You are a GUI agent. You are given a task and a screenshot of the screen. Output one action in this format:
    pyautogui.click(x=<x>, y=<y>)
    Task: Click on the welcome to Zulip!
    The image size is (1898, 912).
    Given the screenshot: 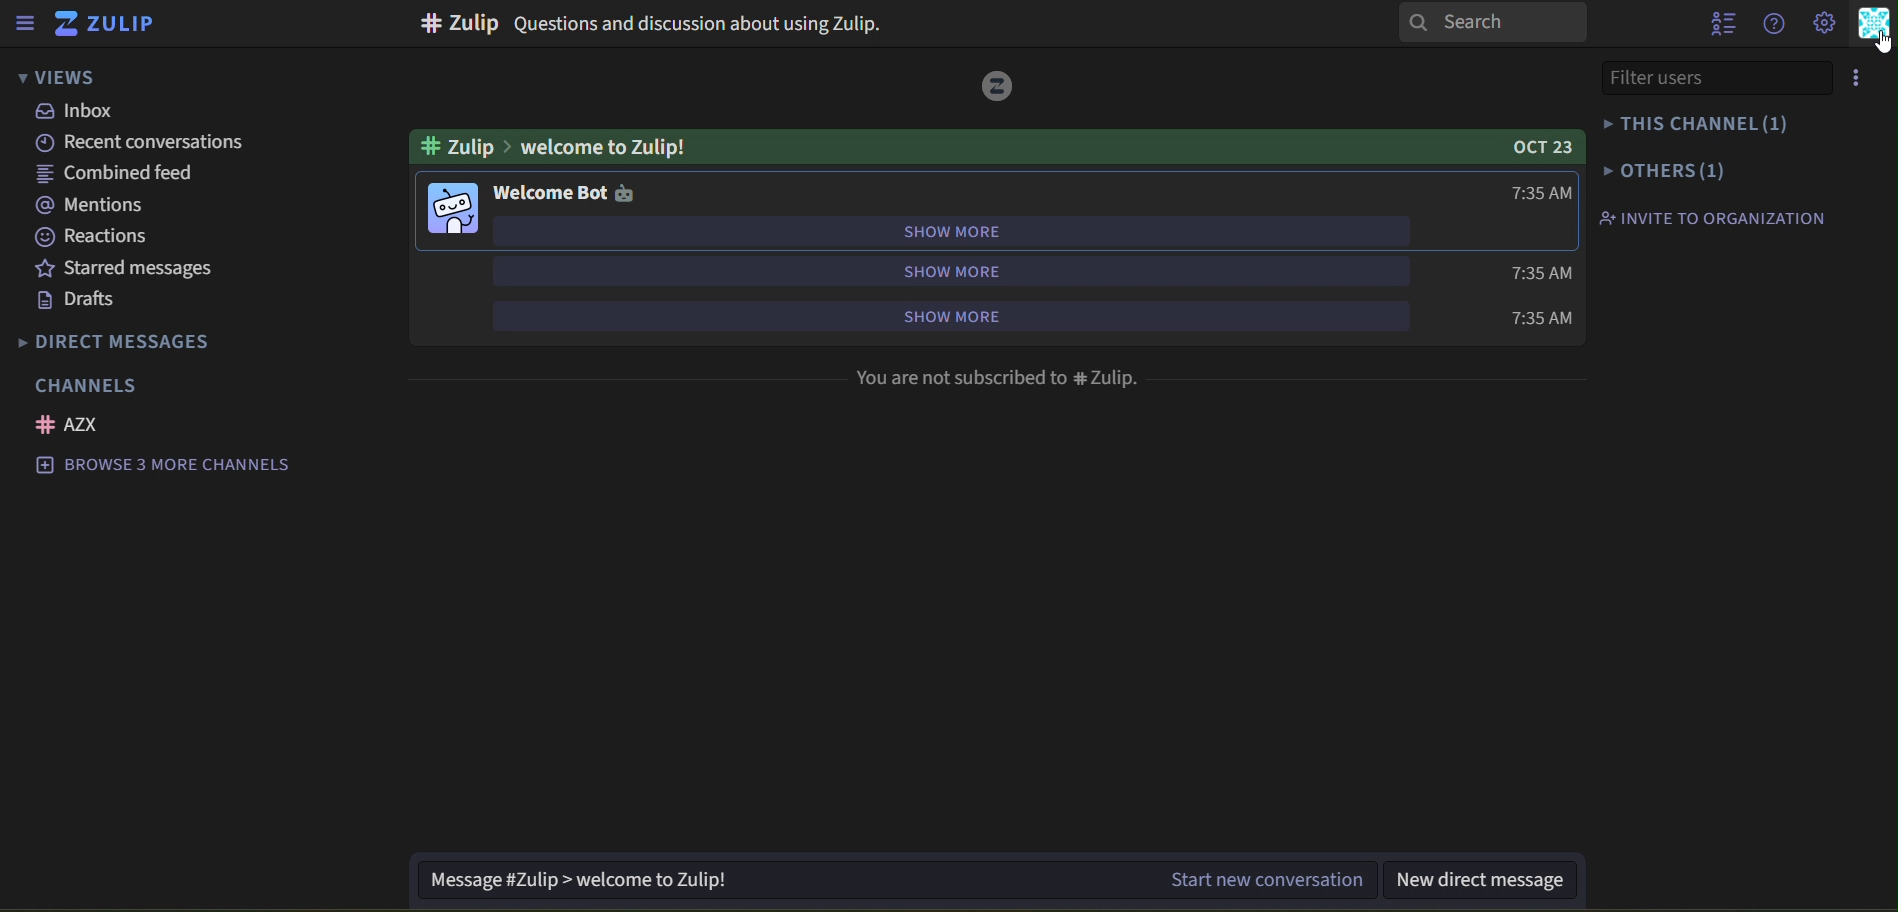 What is the action you would take?
    pyautogui.click(x=552, y=147)
    